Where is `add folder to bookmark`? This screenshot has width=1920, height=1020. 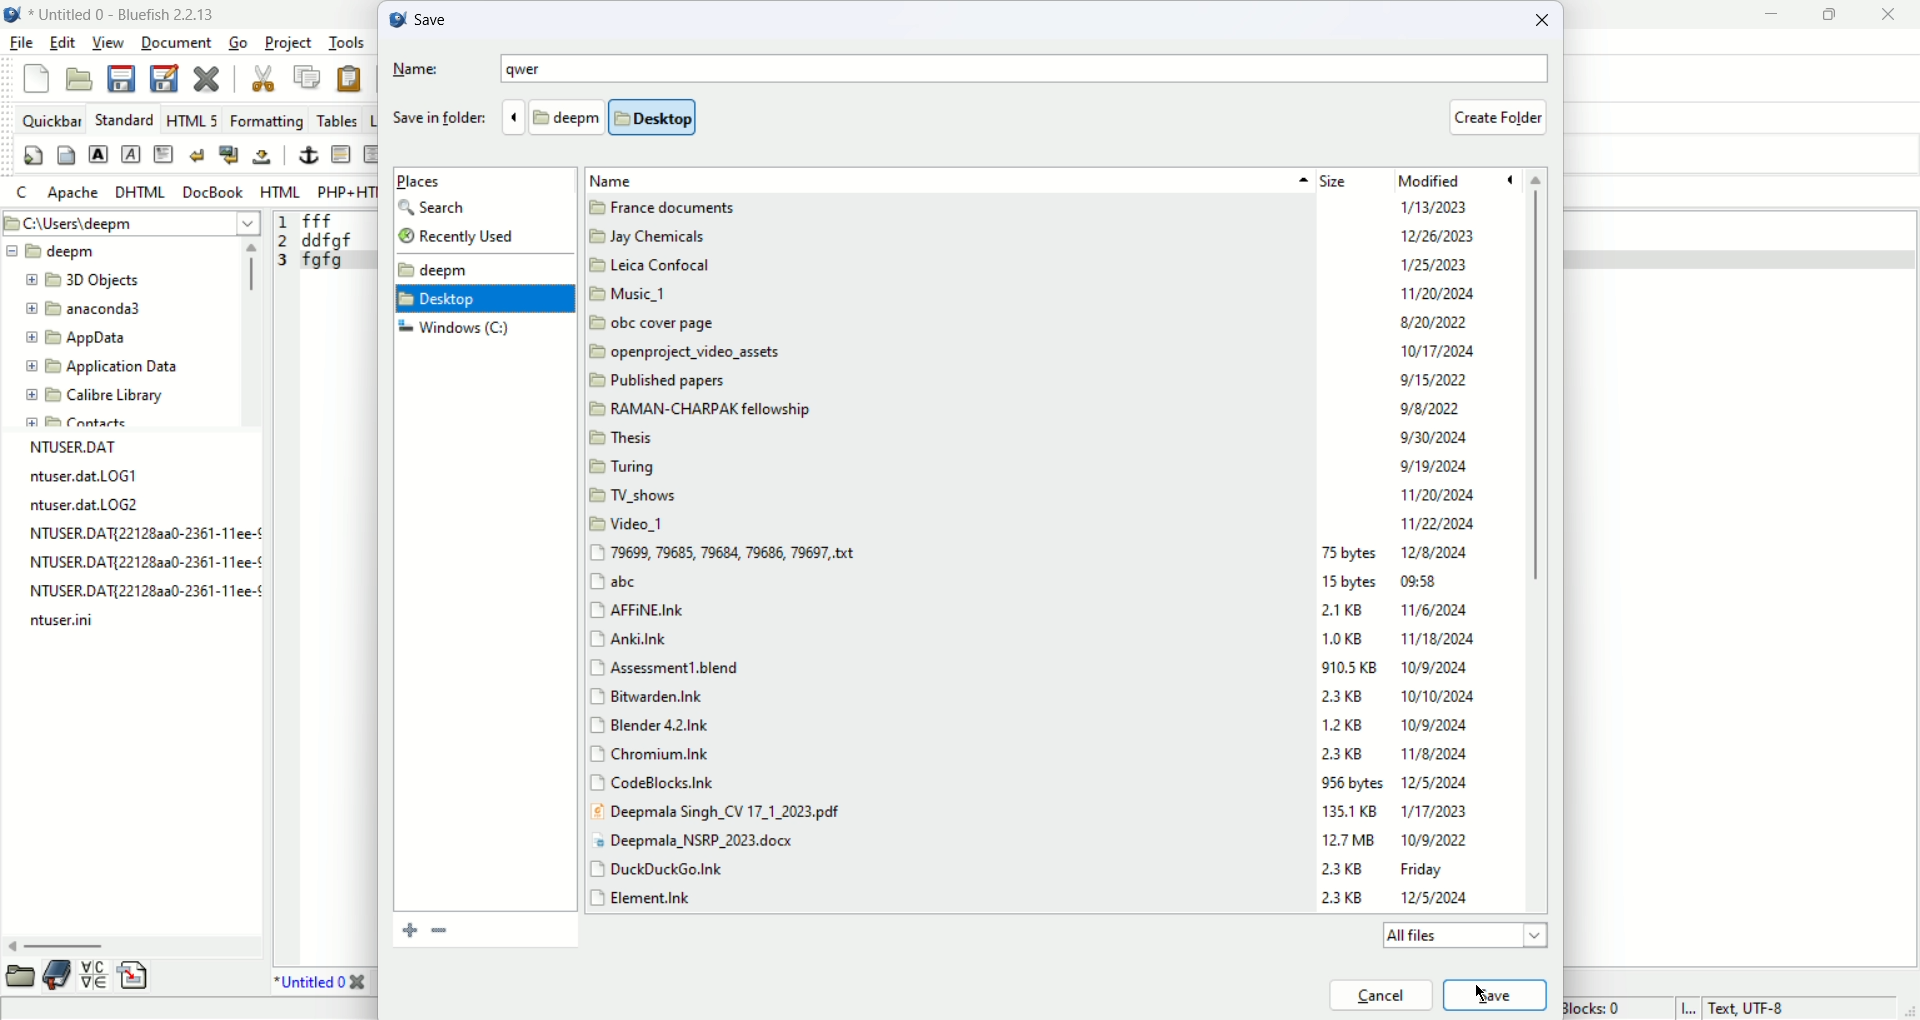
add folder to bookmark is located at coordinates (405, 930).